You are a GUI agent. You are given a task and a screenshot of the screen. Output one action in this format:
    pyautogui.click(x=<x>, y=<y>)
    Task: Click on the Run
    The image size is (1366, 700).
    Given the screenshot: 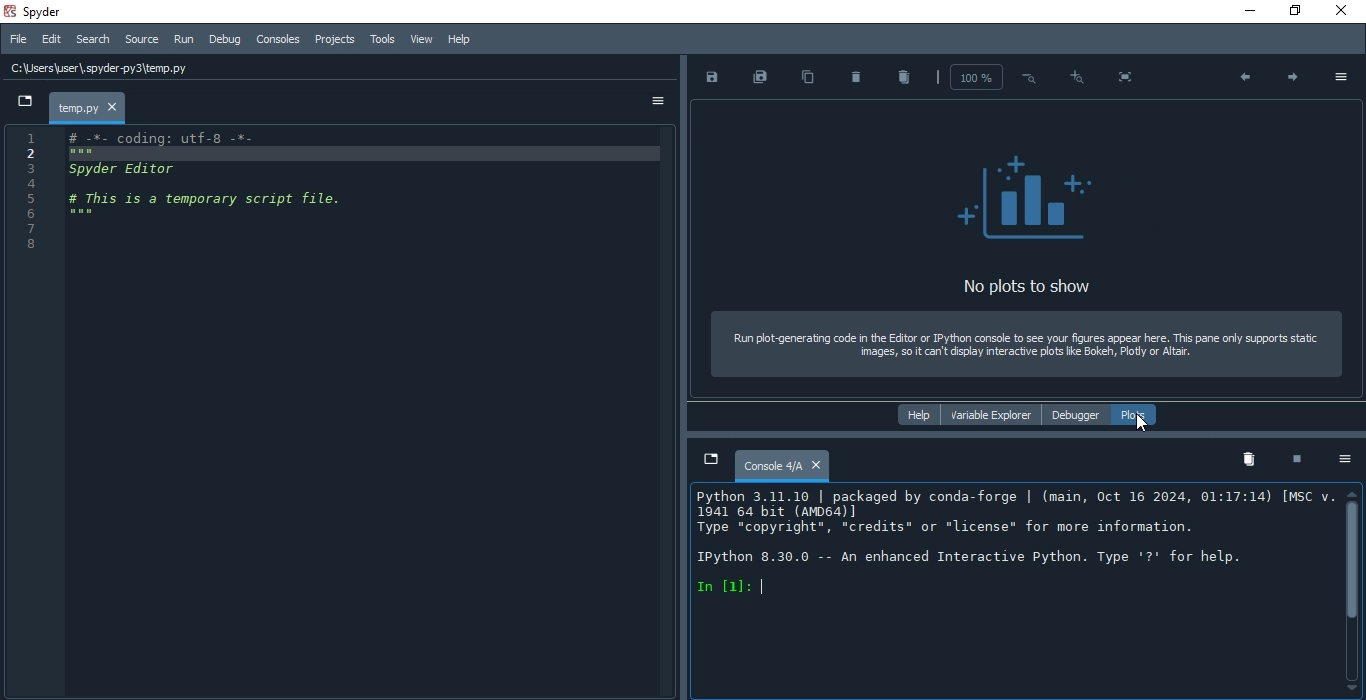 What is the action you would take?
    pyautogui.click(x=180, y=39)
    